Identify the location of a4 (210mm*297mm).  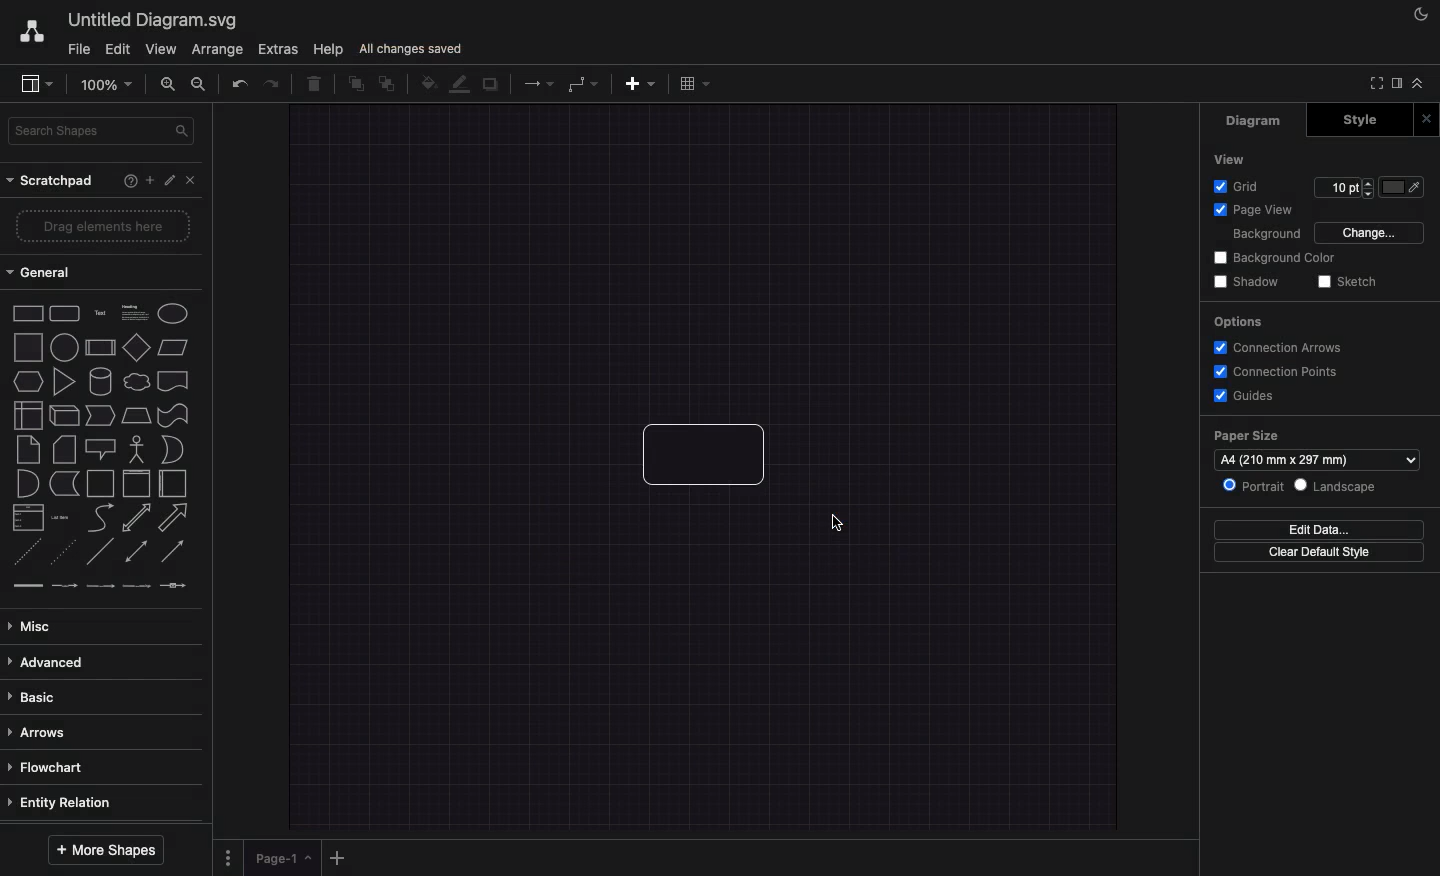
(1289, 458).